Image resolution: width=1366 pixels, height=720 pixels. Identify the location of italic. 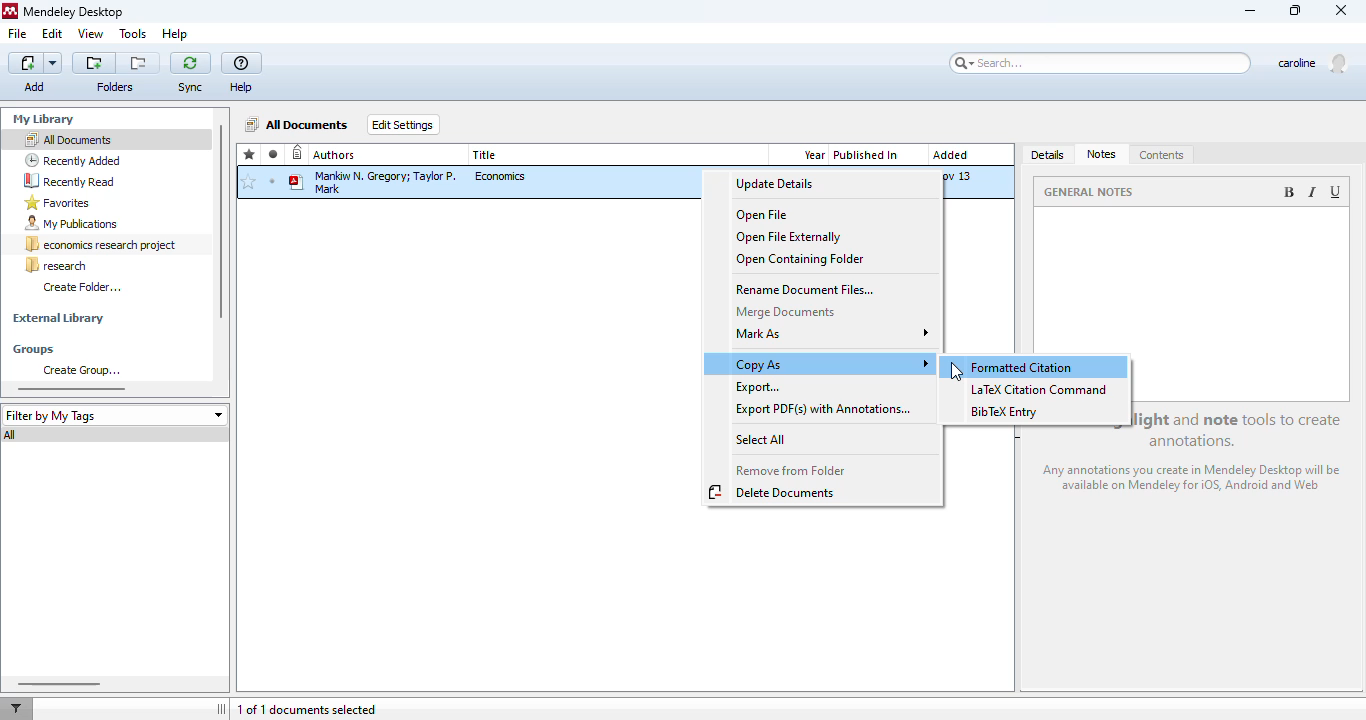
(1311, 192).